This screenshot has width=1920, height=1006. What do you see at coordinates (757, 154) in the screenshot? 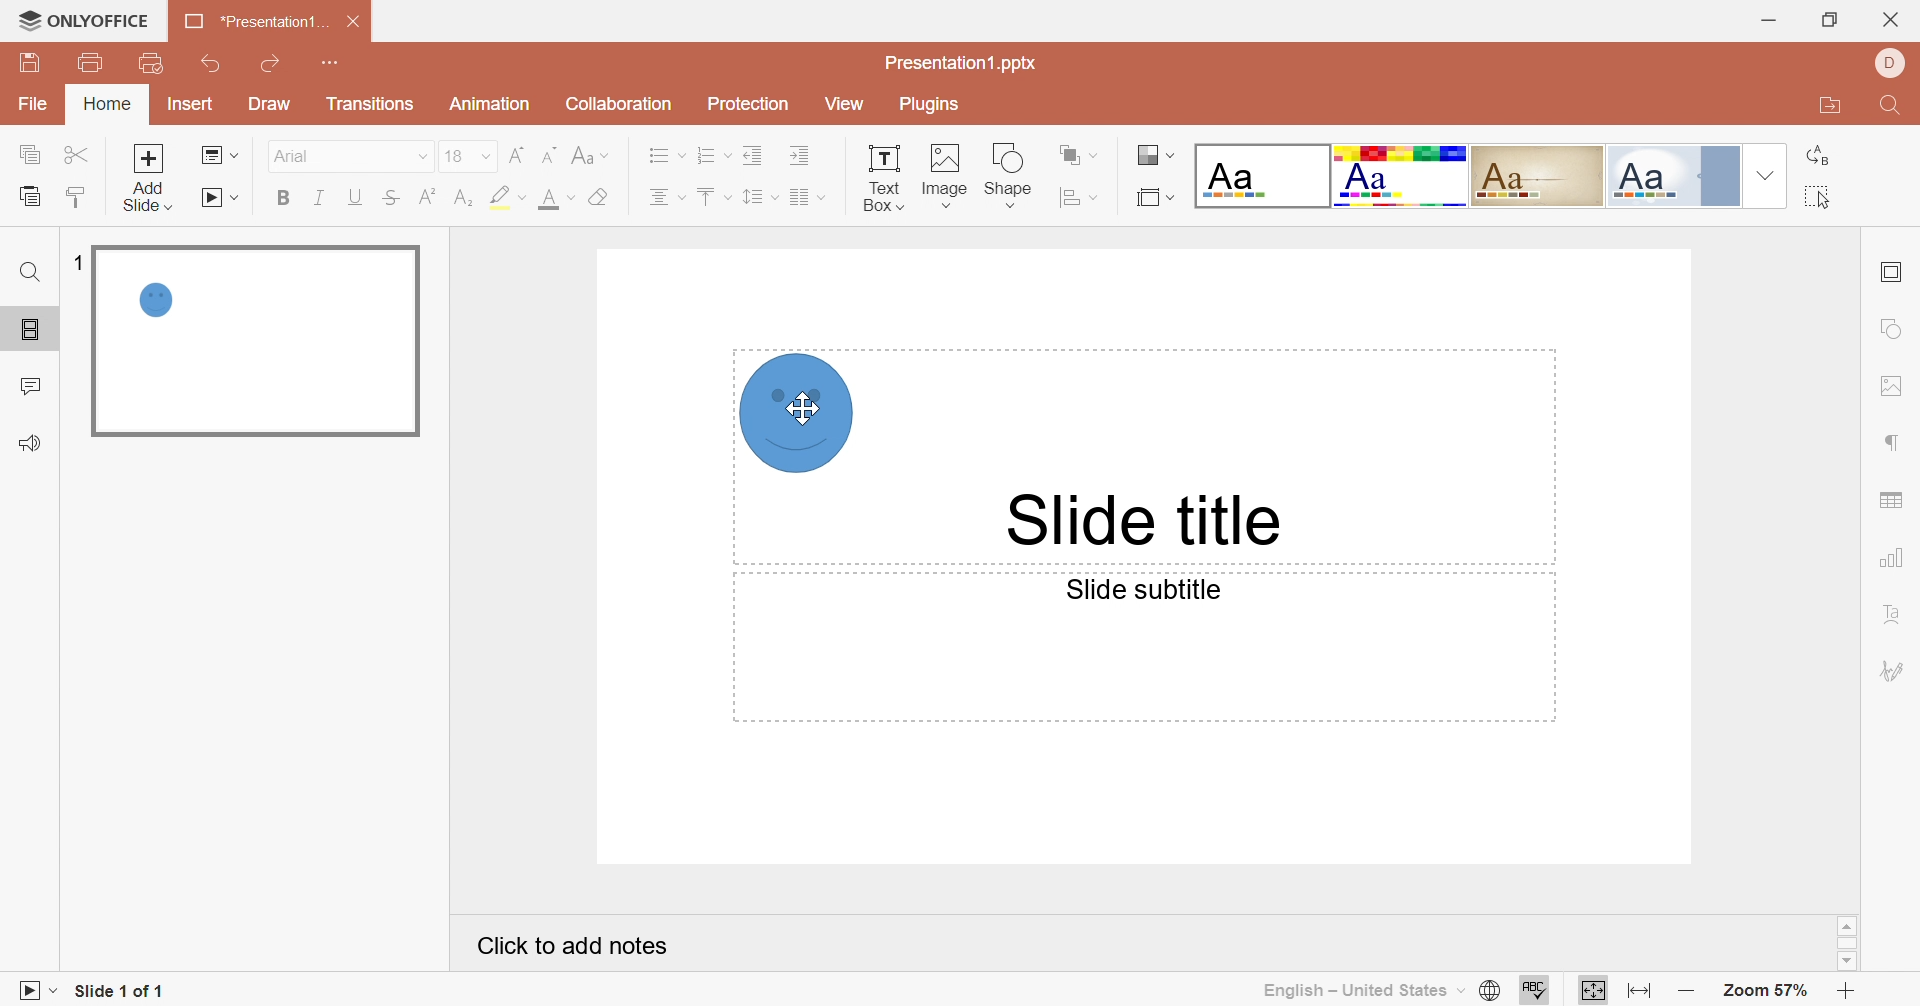
I see `Decrease Indent` at bounding box center [757, 154].